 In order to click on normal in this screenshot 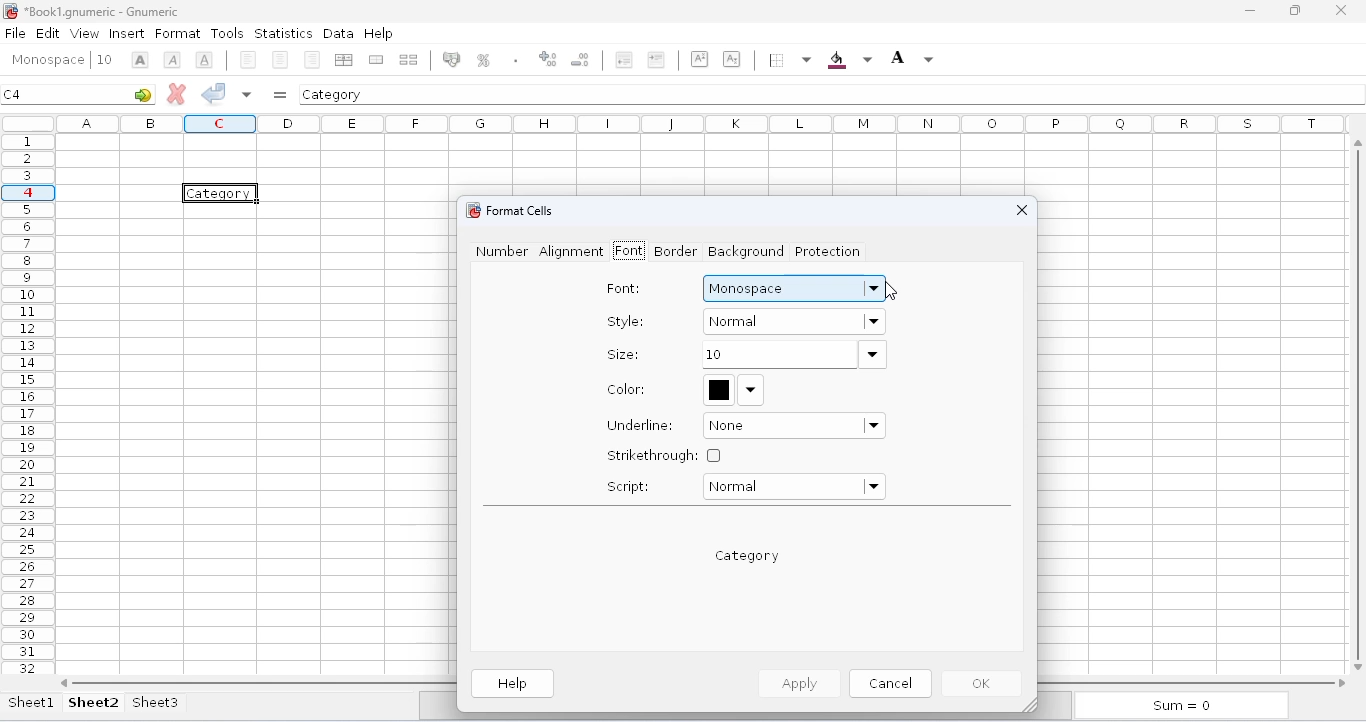, I will do `click(795, 320)`.